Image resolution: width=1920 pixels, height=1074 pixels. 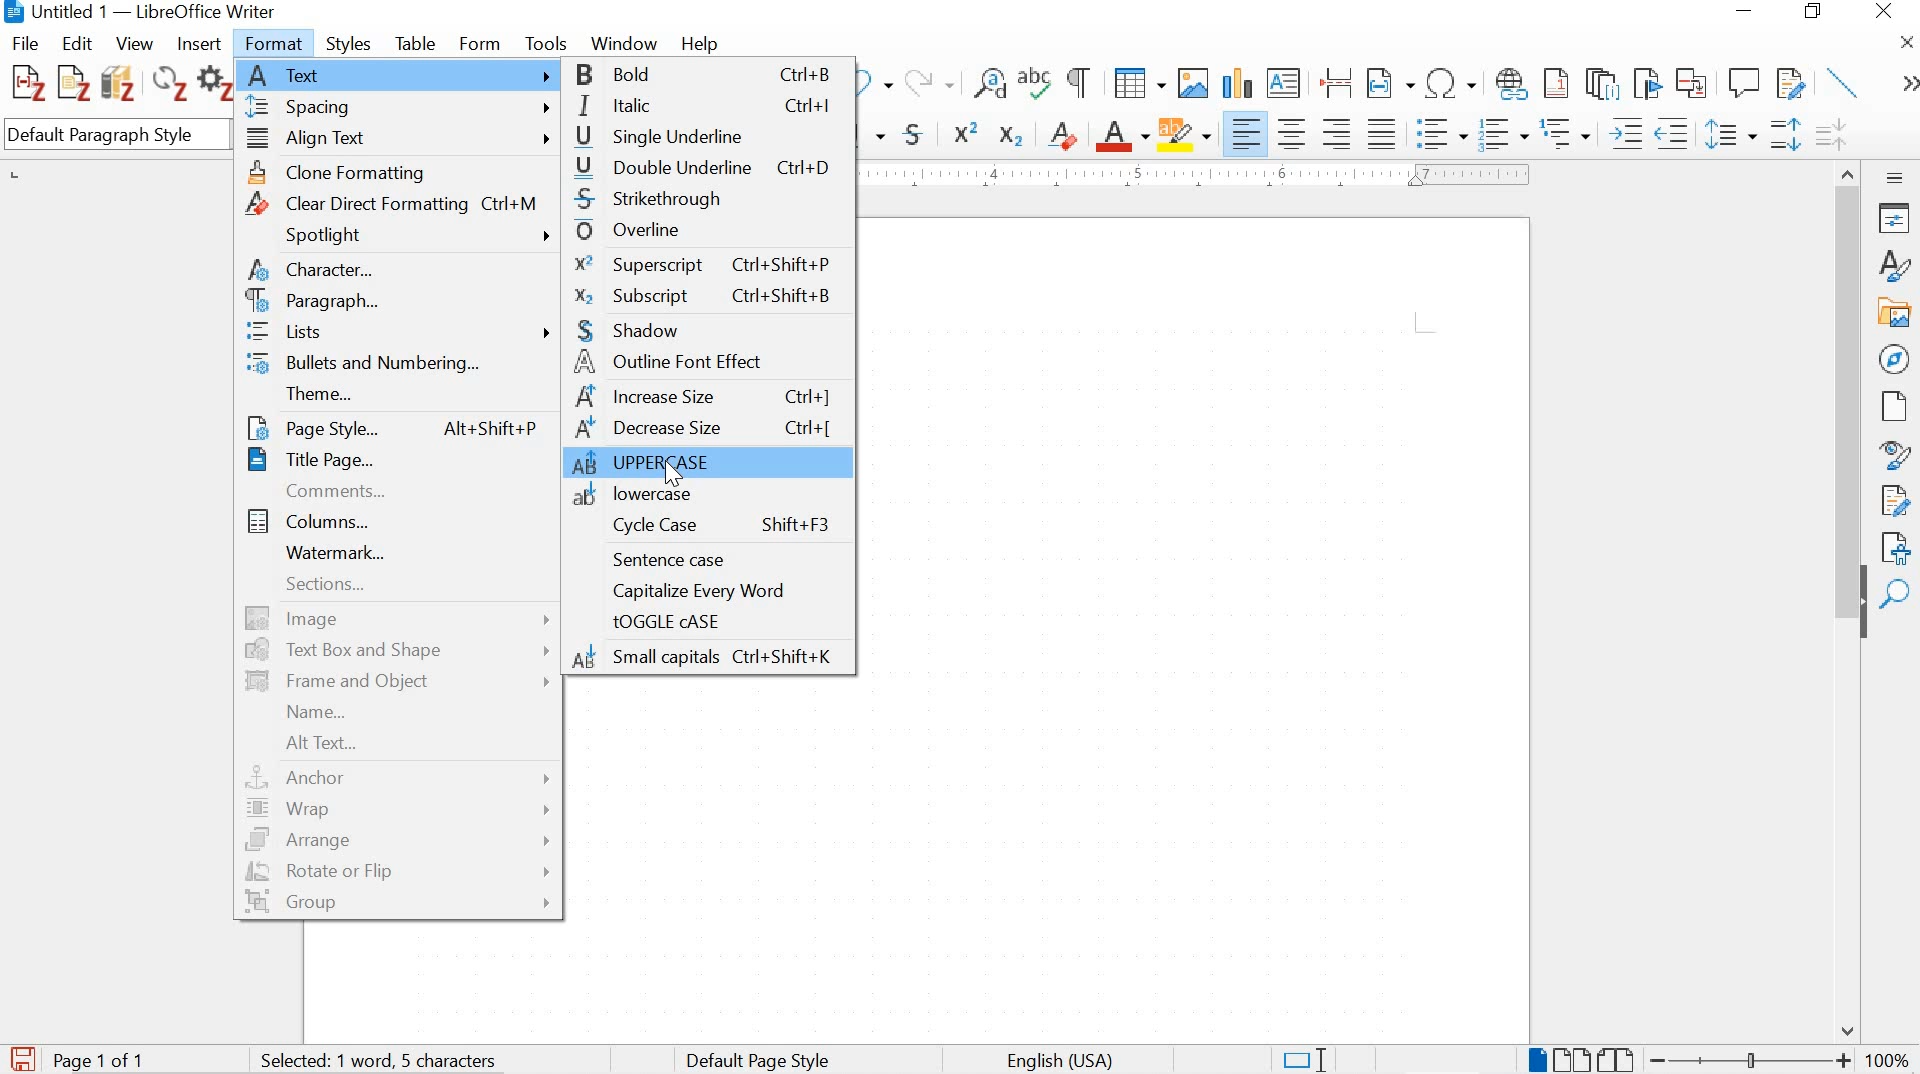 I want to click on zoom slider, so click(x=1745, y=1060).